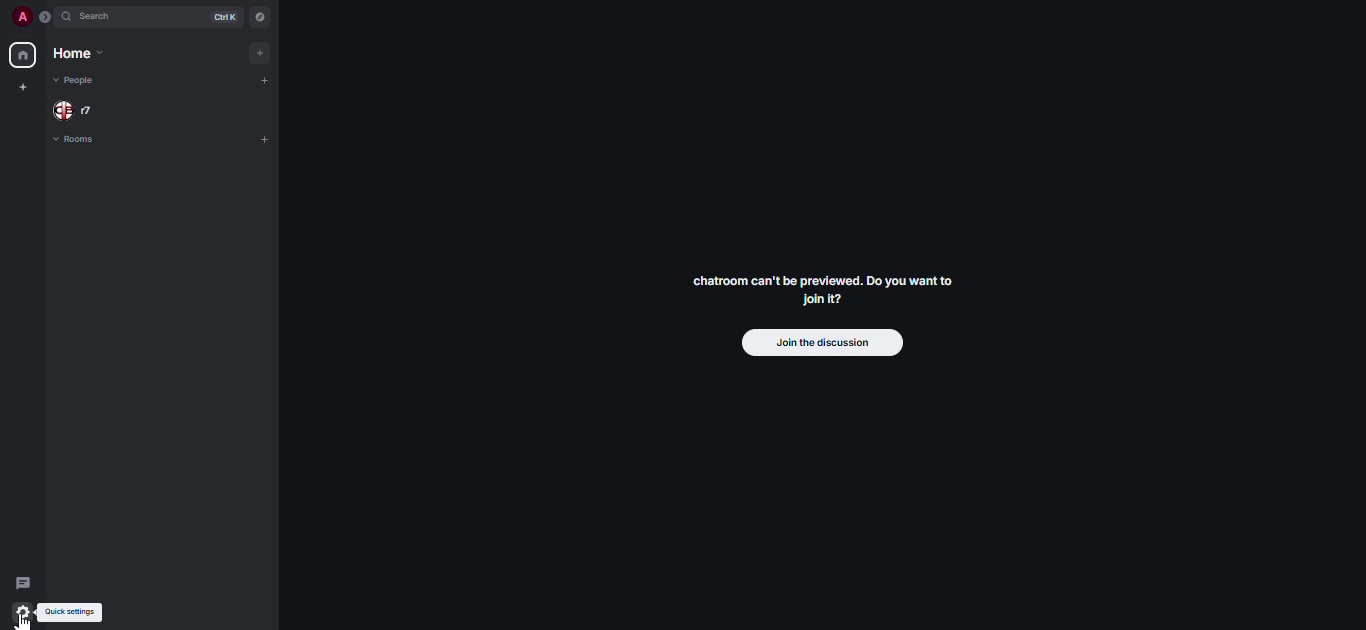 The width and height of the screenshot is (1366, 630). What do you see at coordinates (17, 17) in the screenshot?
I see `profile` at bounding box center [17, 17].